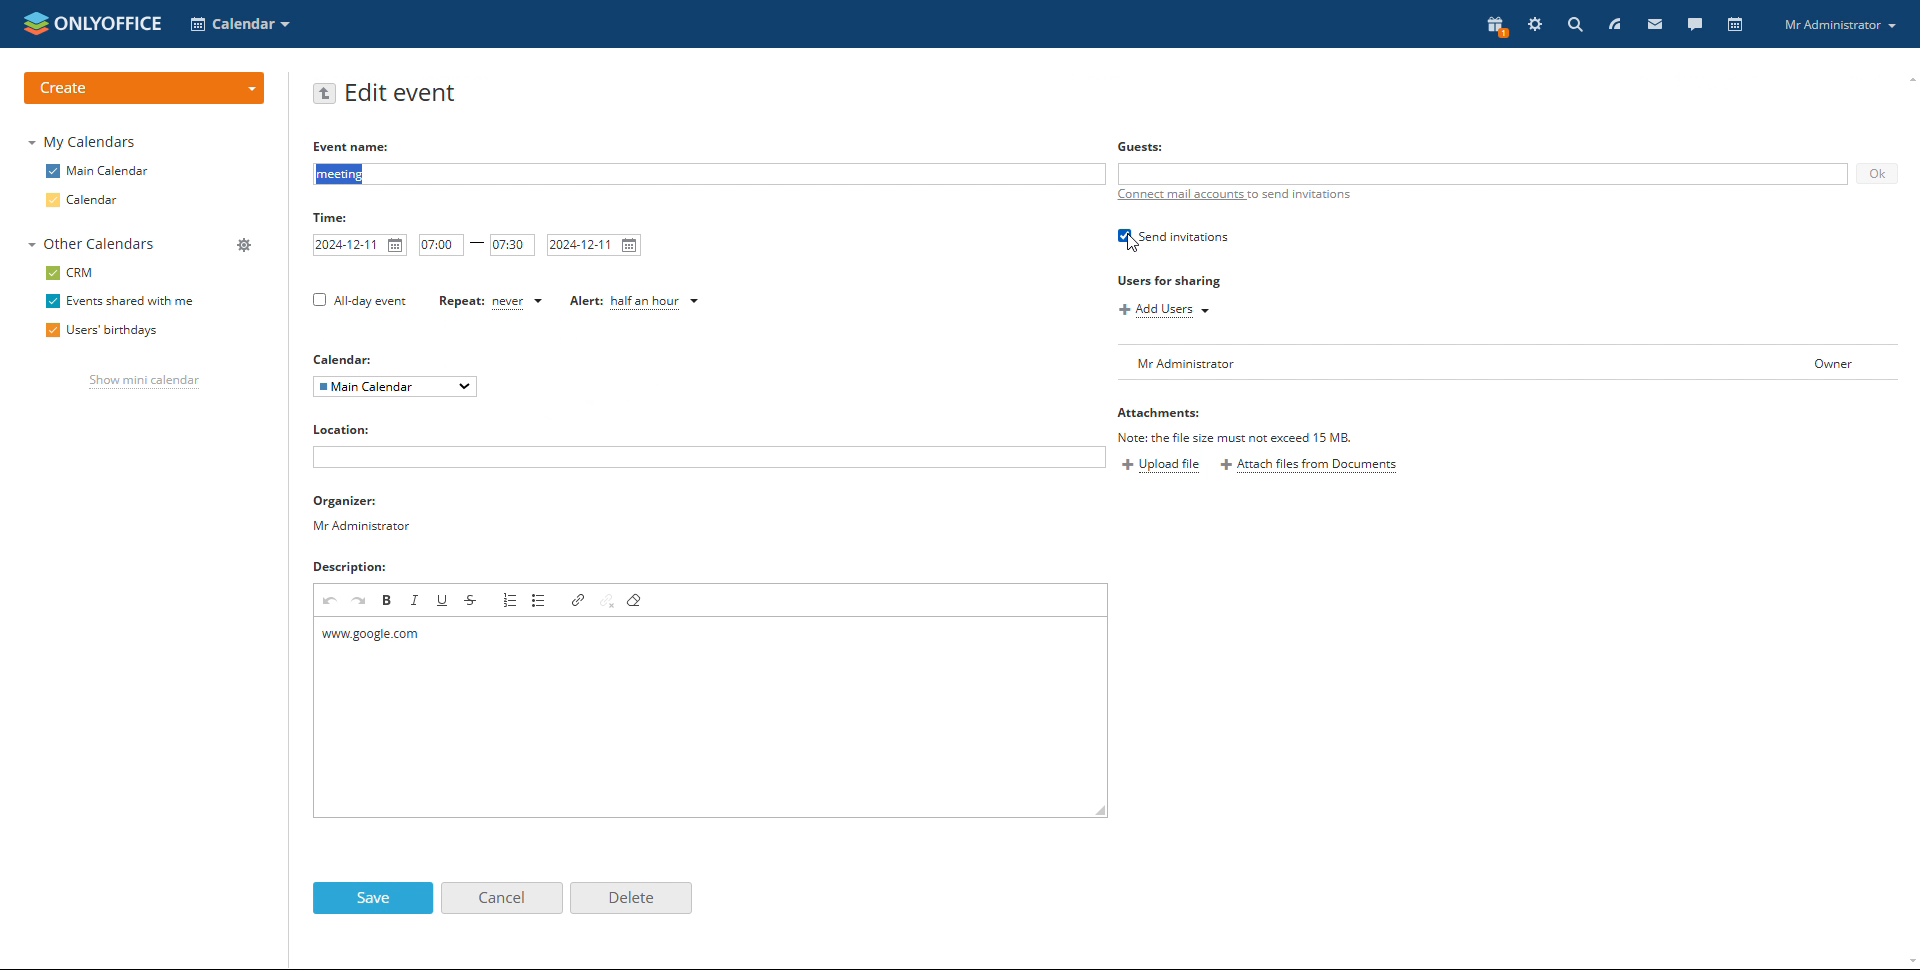  I want to click on organizer, so click(365, 514).